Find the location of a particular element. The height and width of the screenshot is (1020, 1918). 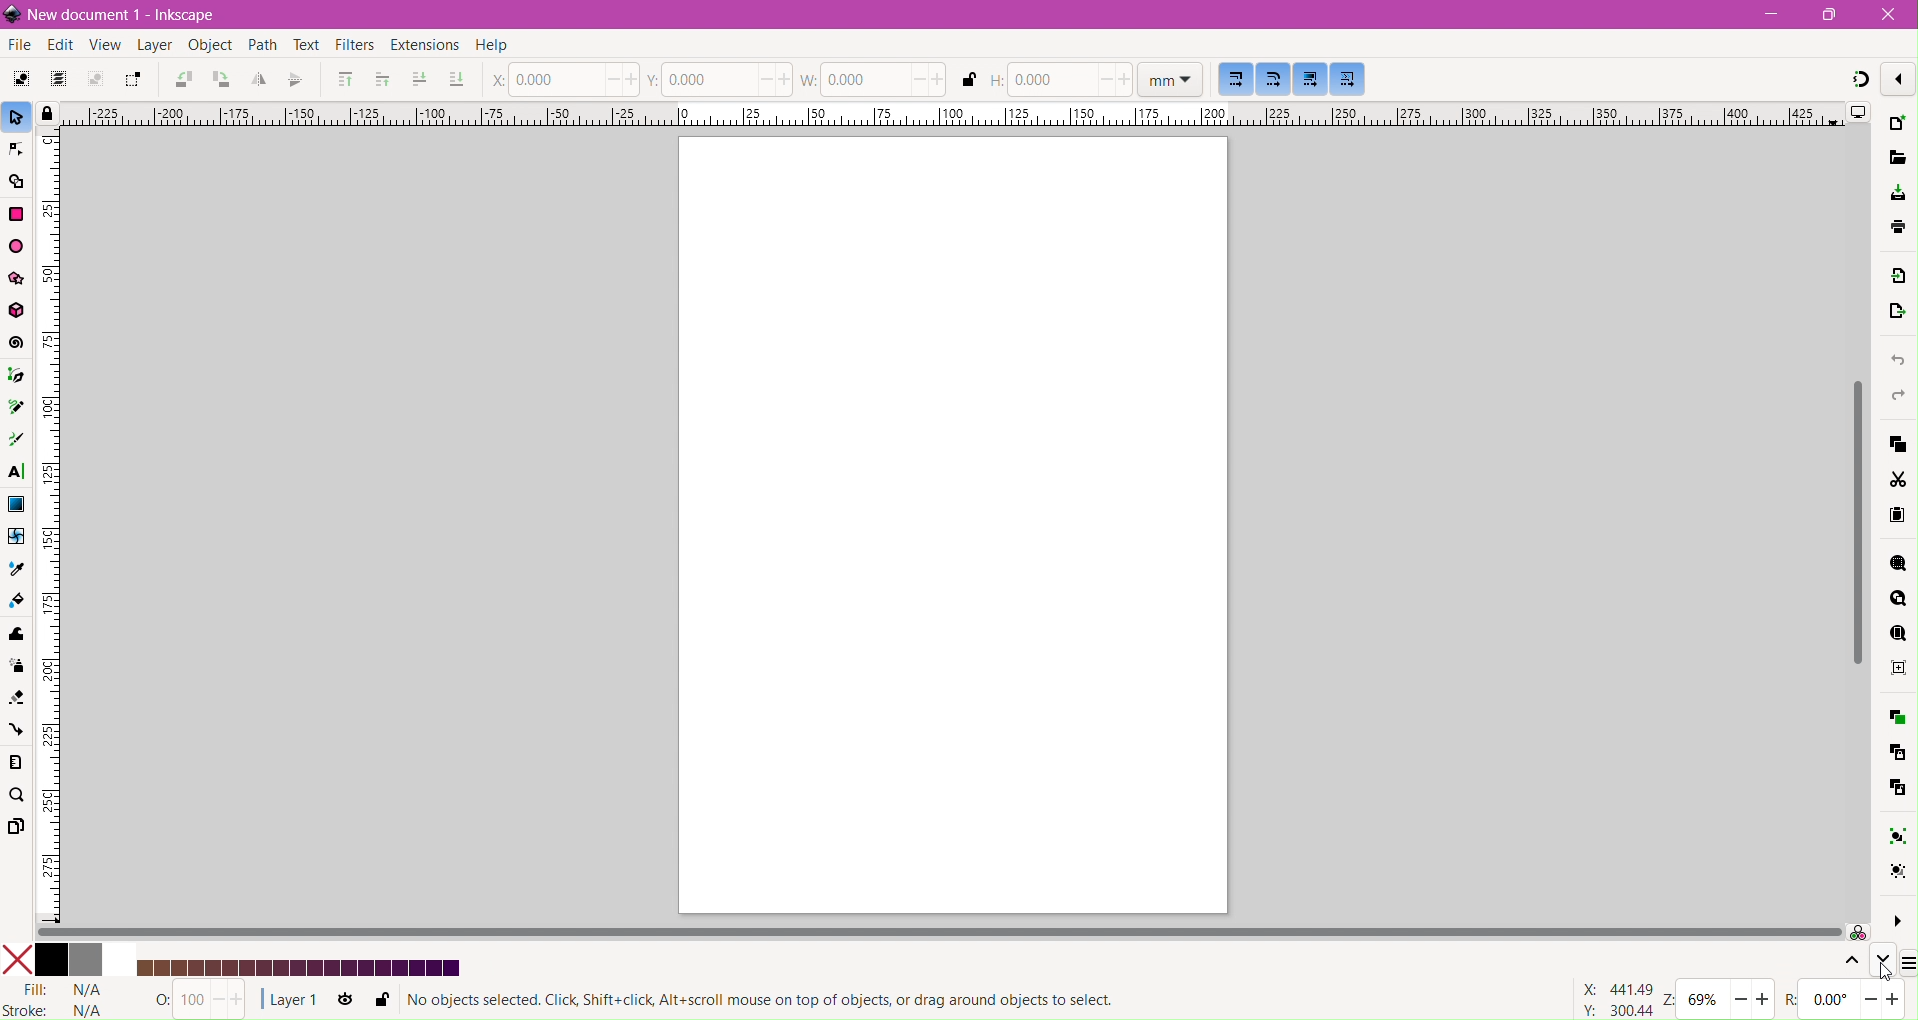

Selection Status is located at coordinates (766, 1001).